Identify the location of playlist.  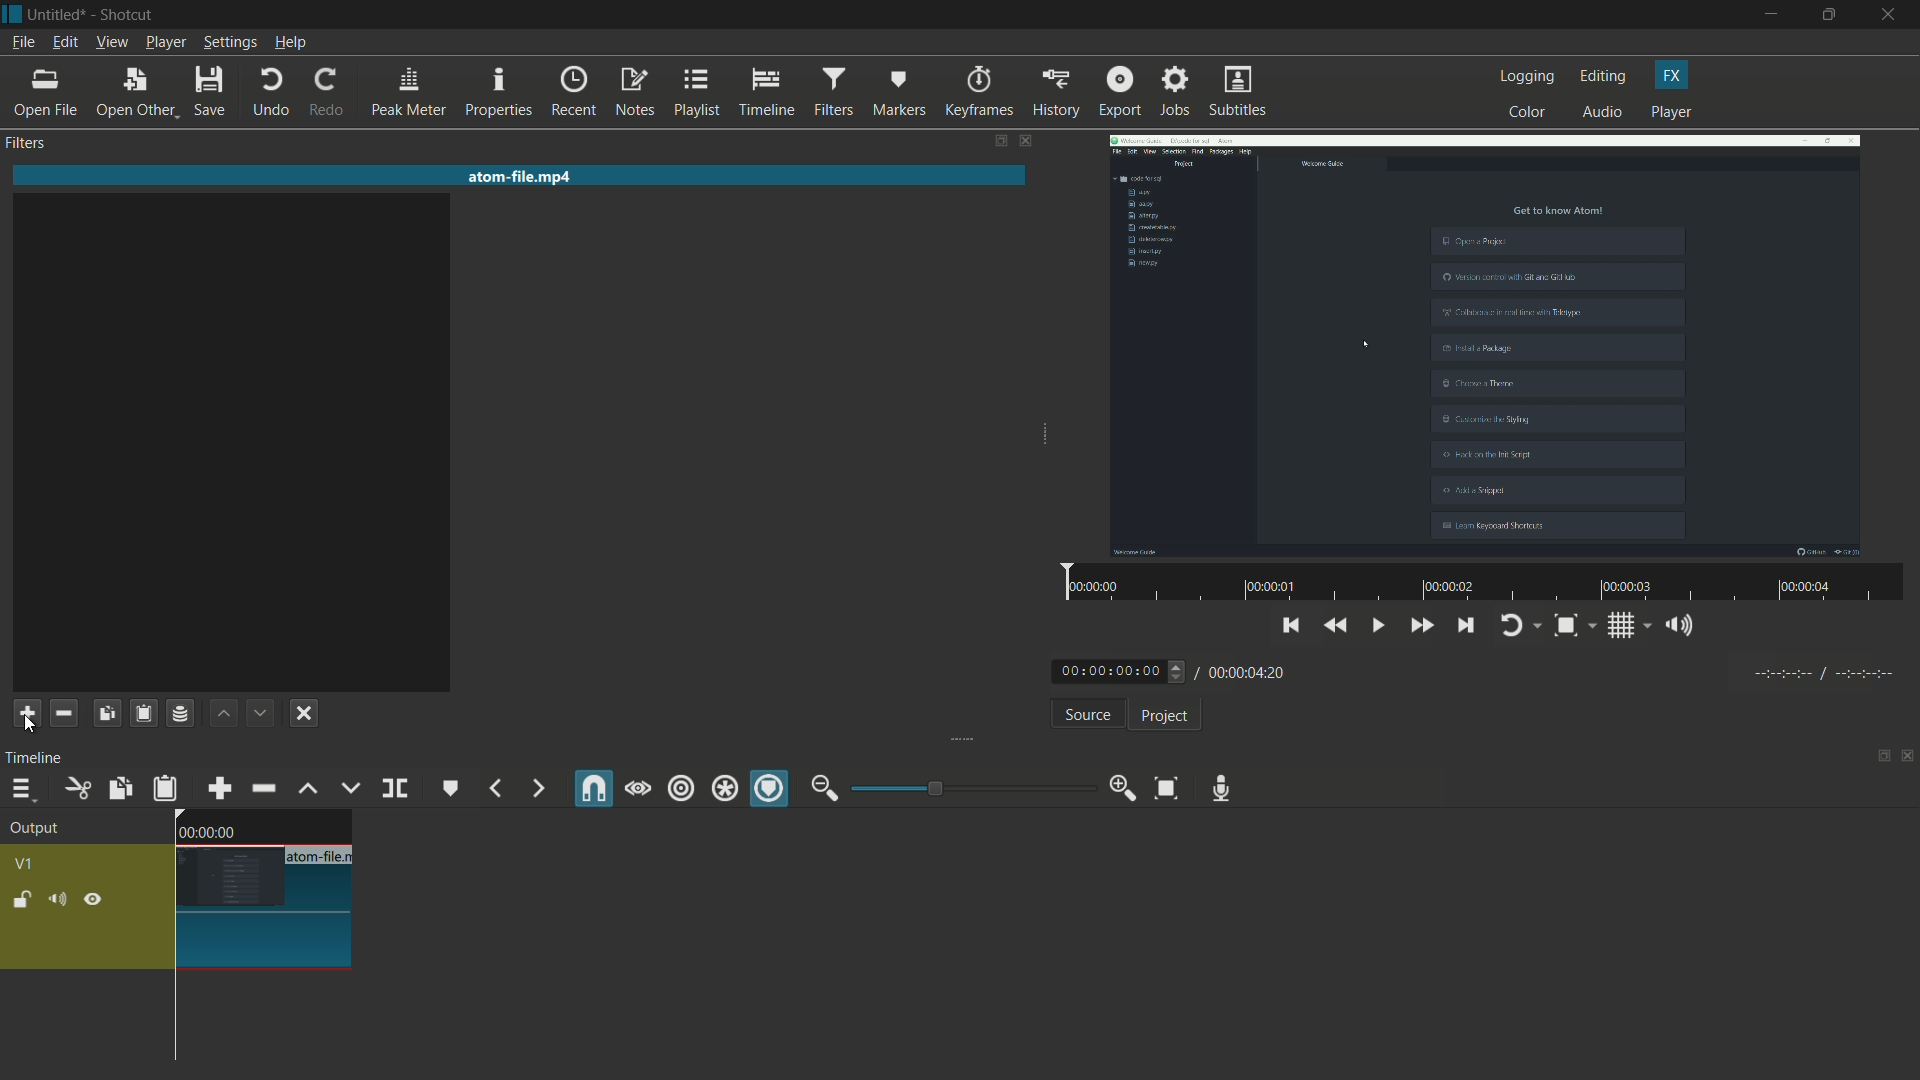
(698, 92).